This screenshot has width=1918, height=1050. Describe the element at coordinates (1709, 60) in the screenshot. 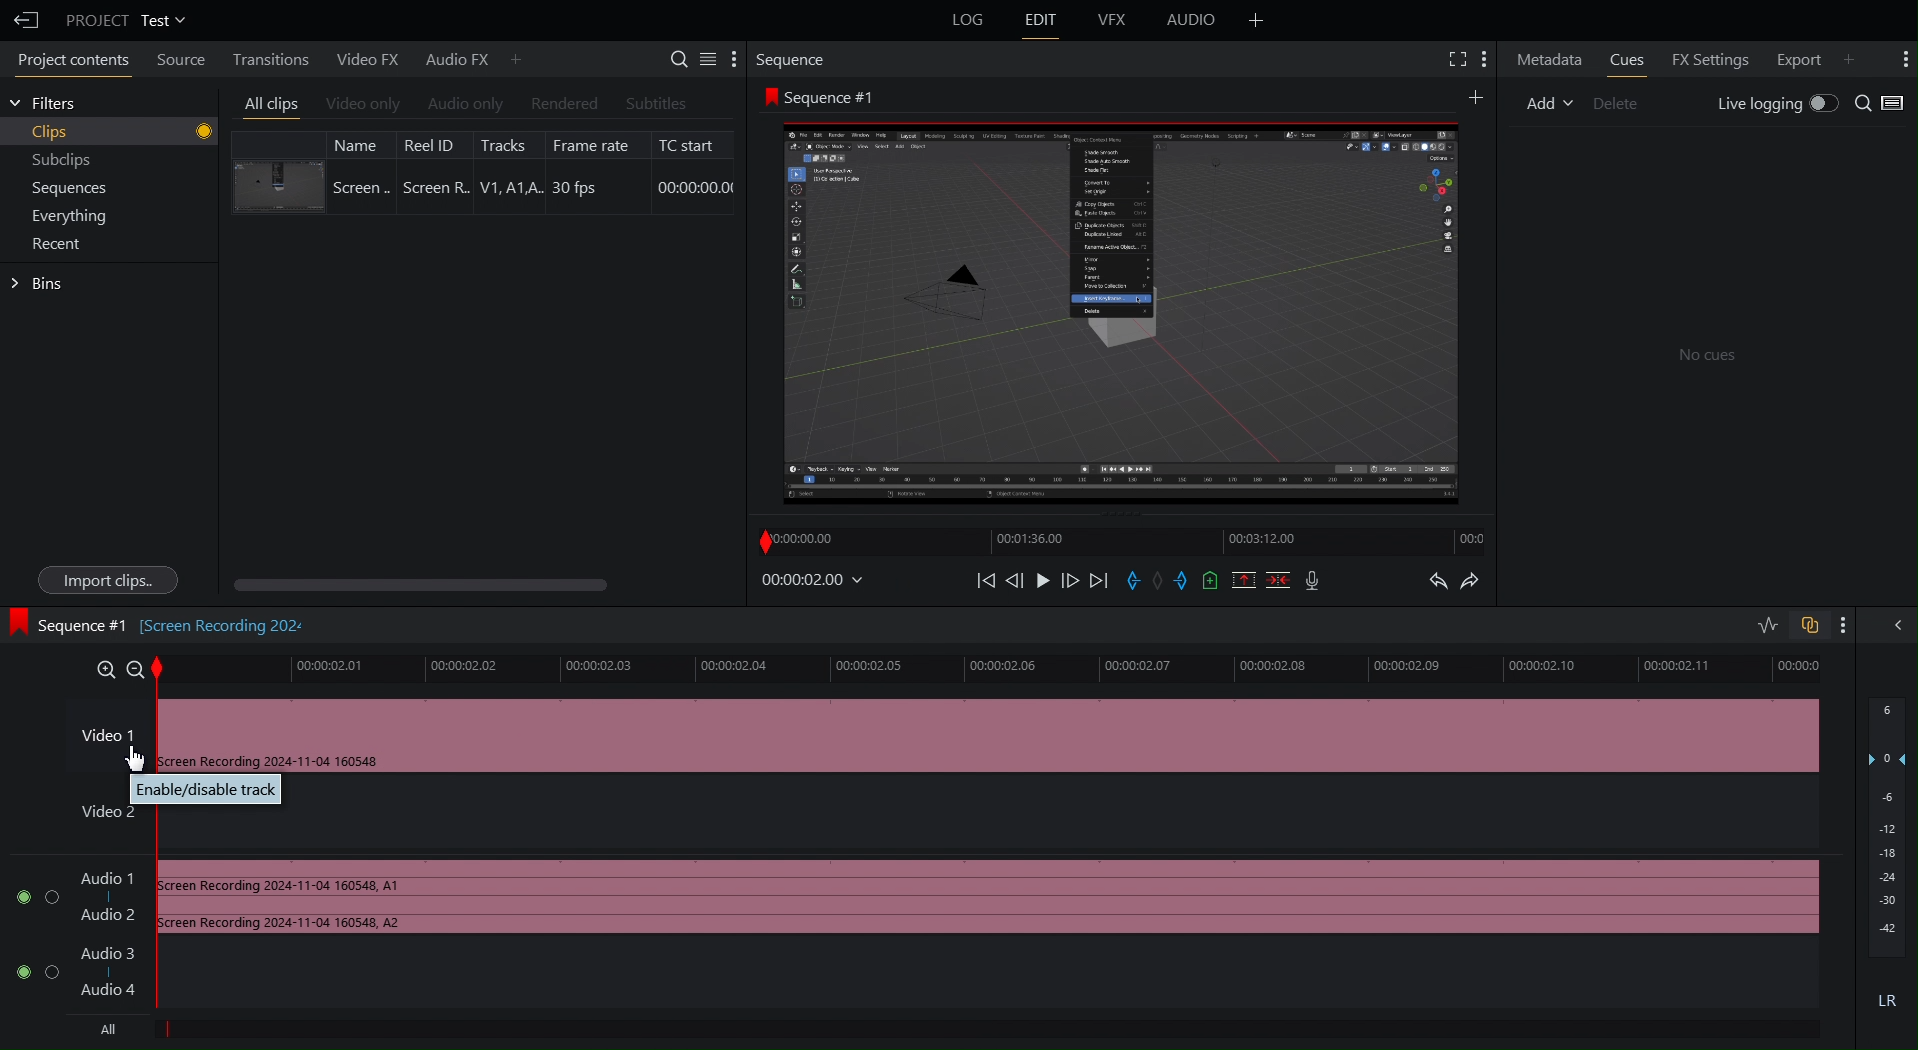

I see `FX Settings` at that location.